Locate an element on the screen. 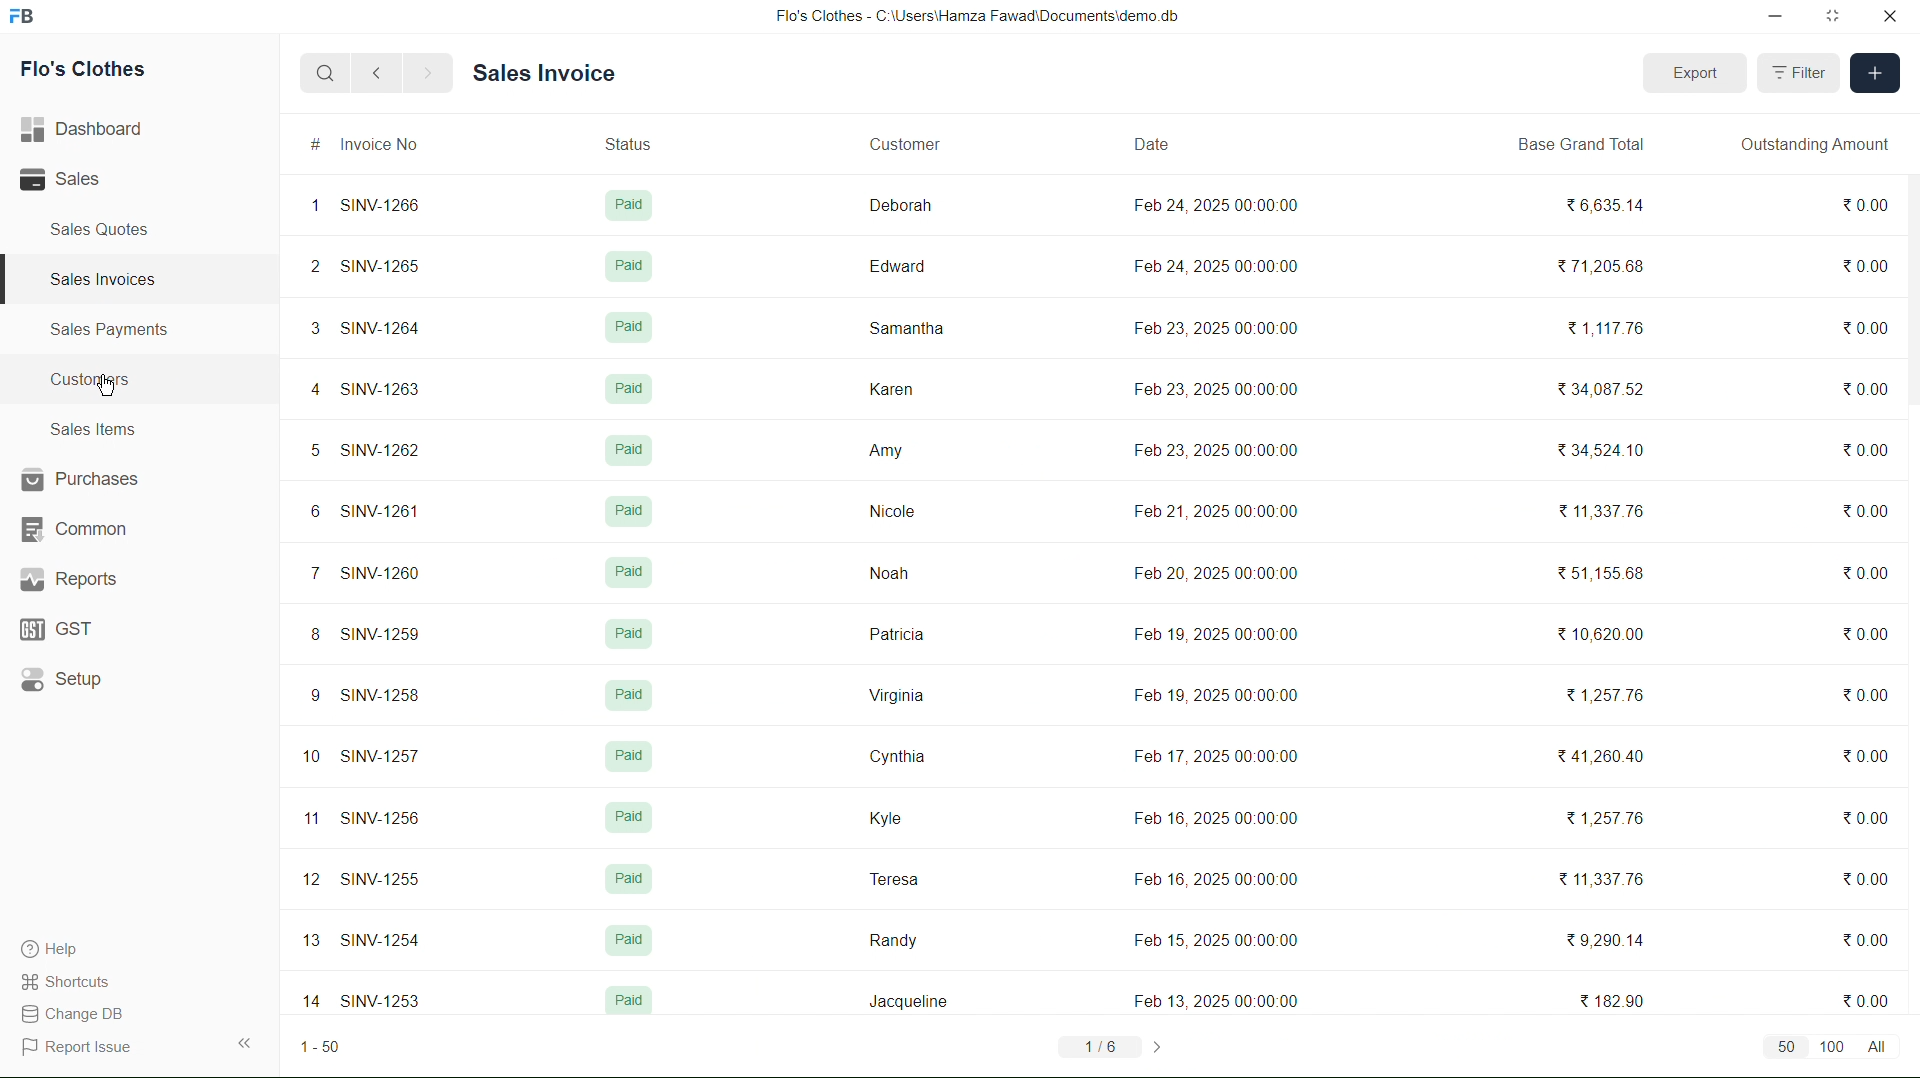 This screenshot has height=1078, width=1920. Outstanding Amount is located at coordinates (1822, 148).